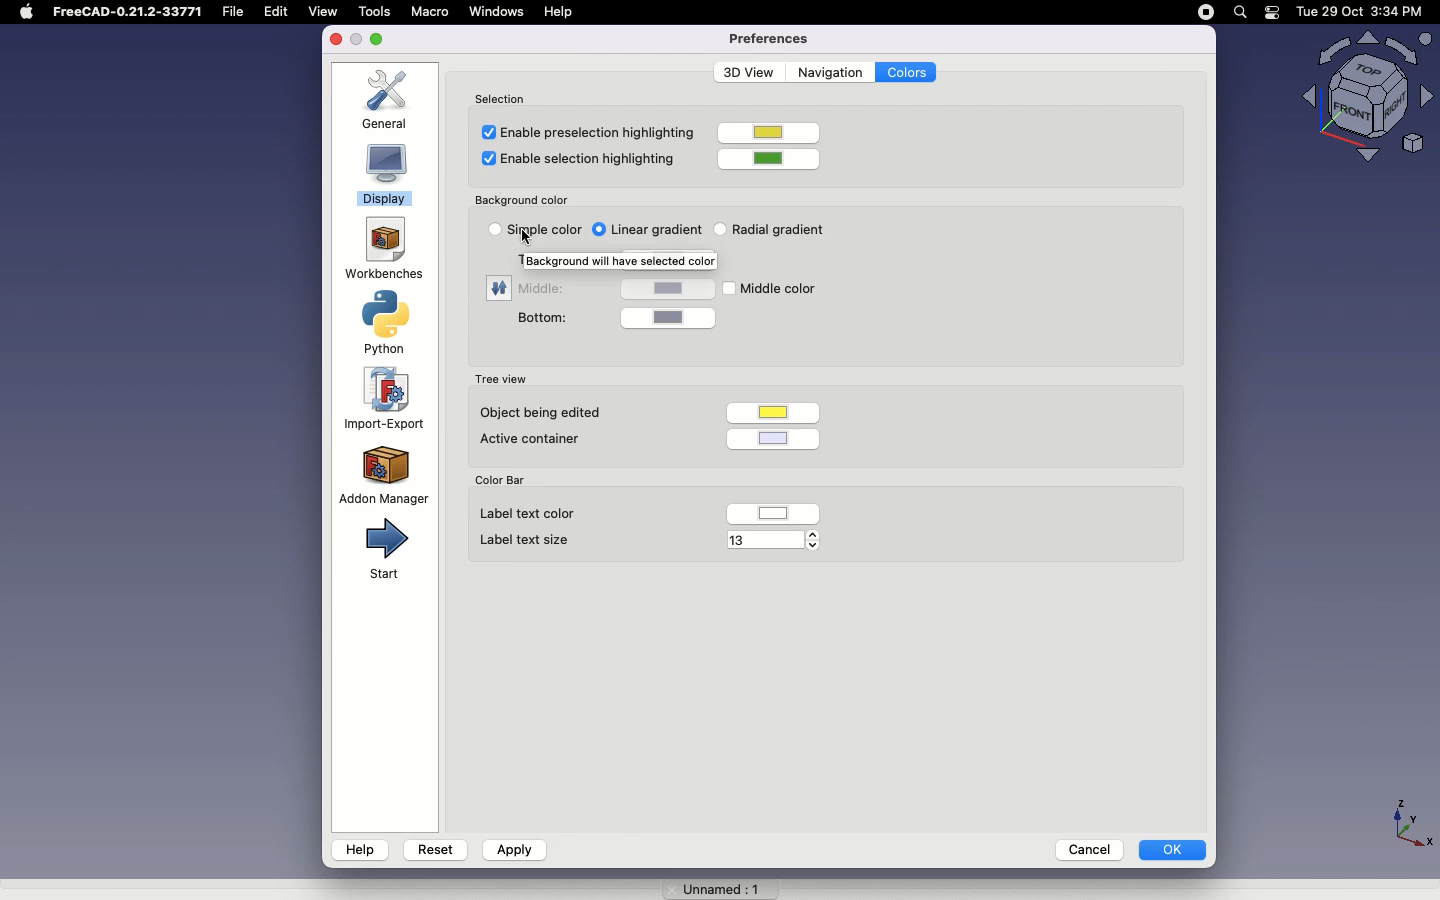 This screenshot has width=1440, height=900. What do you see at coordinates (500, 377) in the screenshot?
I see `Tree view` at bounding box center [500, 377].